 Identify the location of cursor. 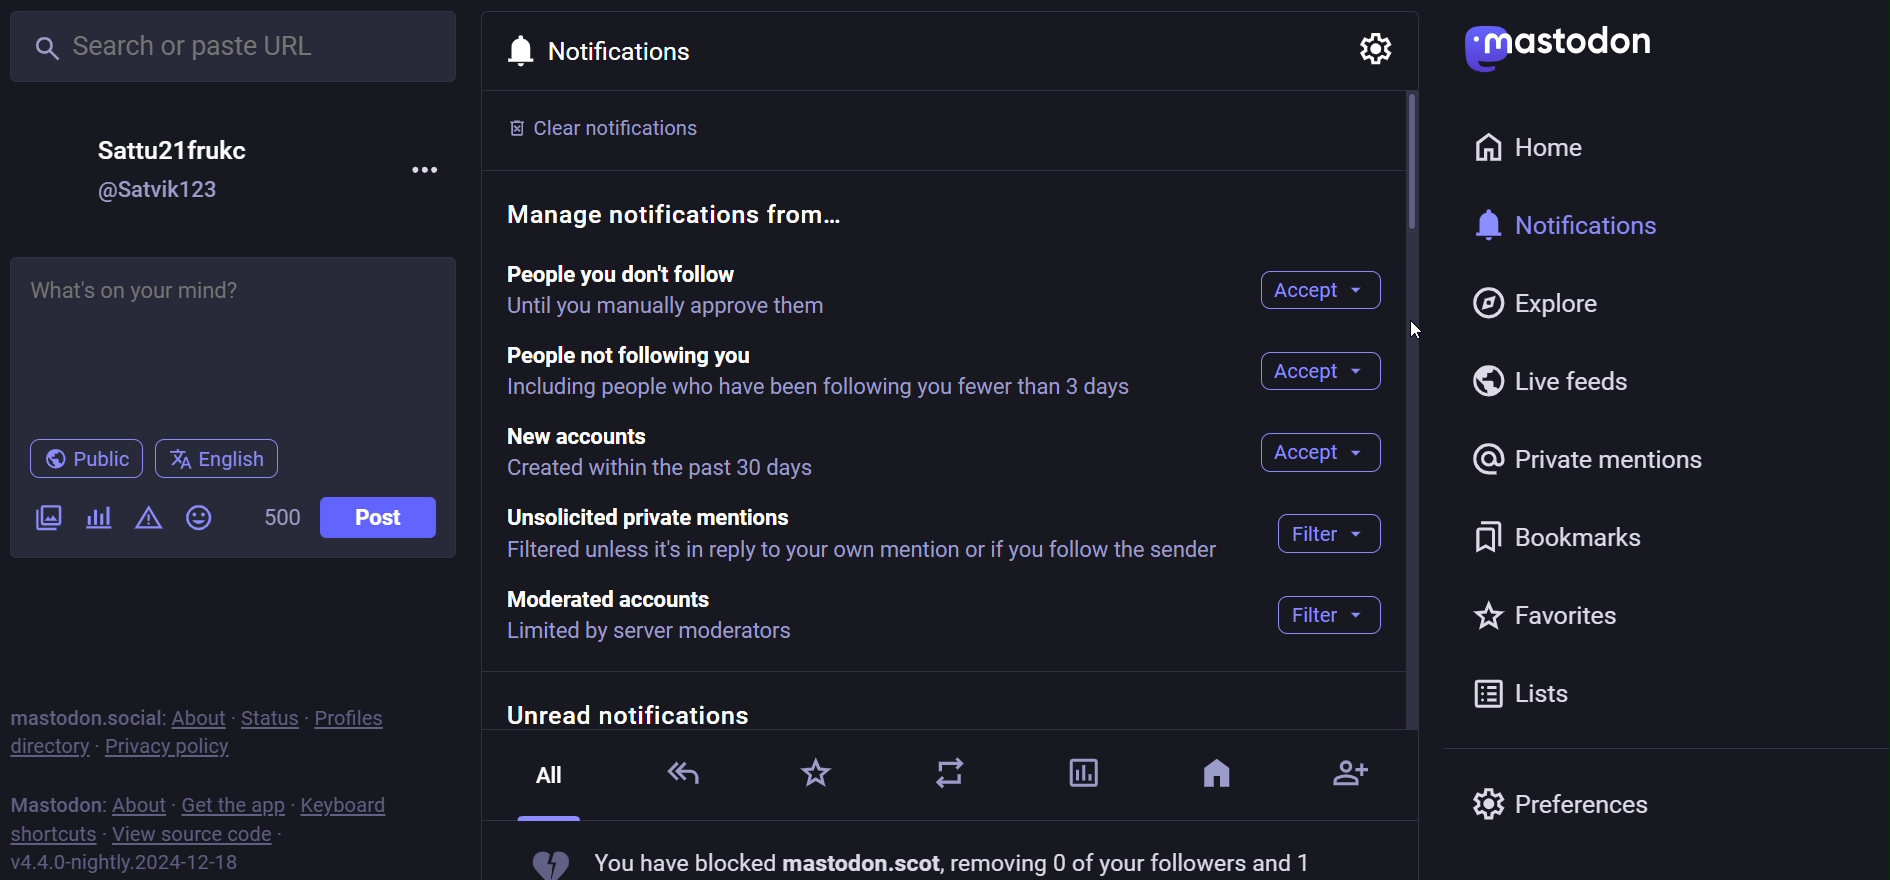
(1436, 315).